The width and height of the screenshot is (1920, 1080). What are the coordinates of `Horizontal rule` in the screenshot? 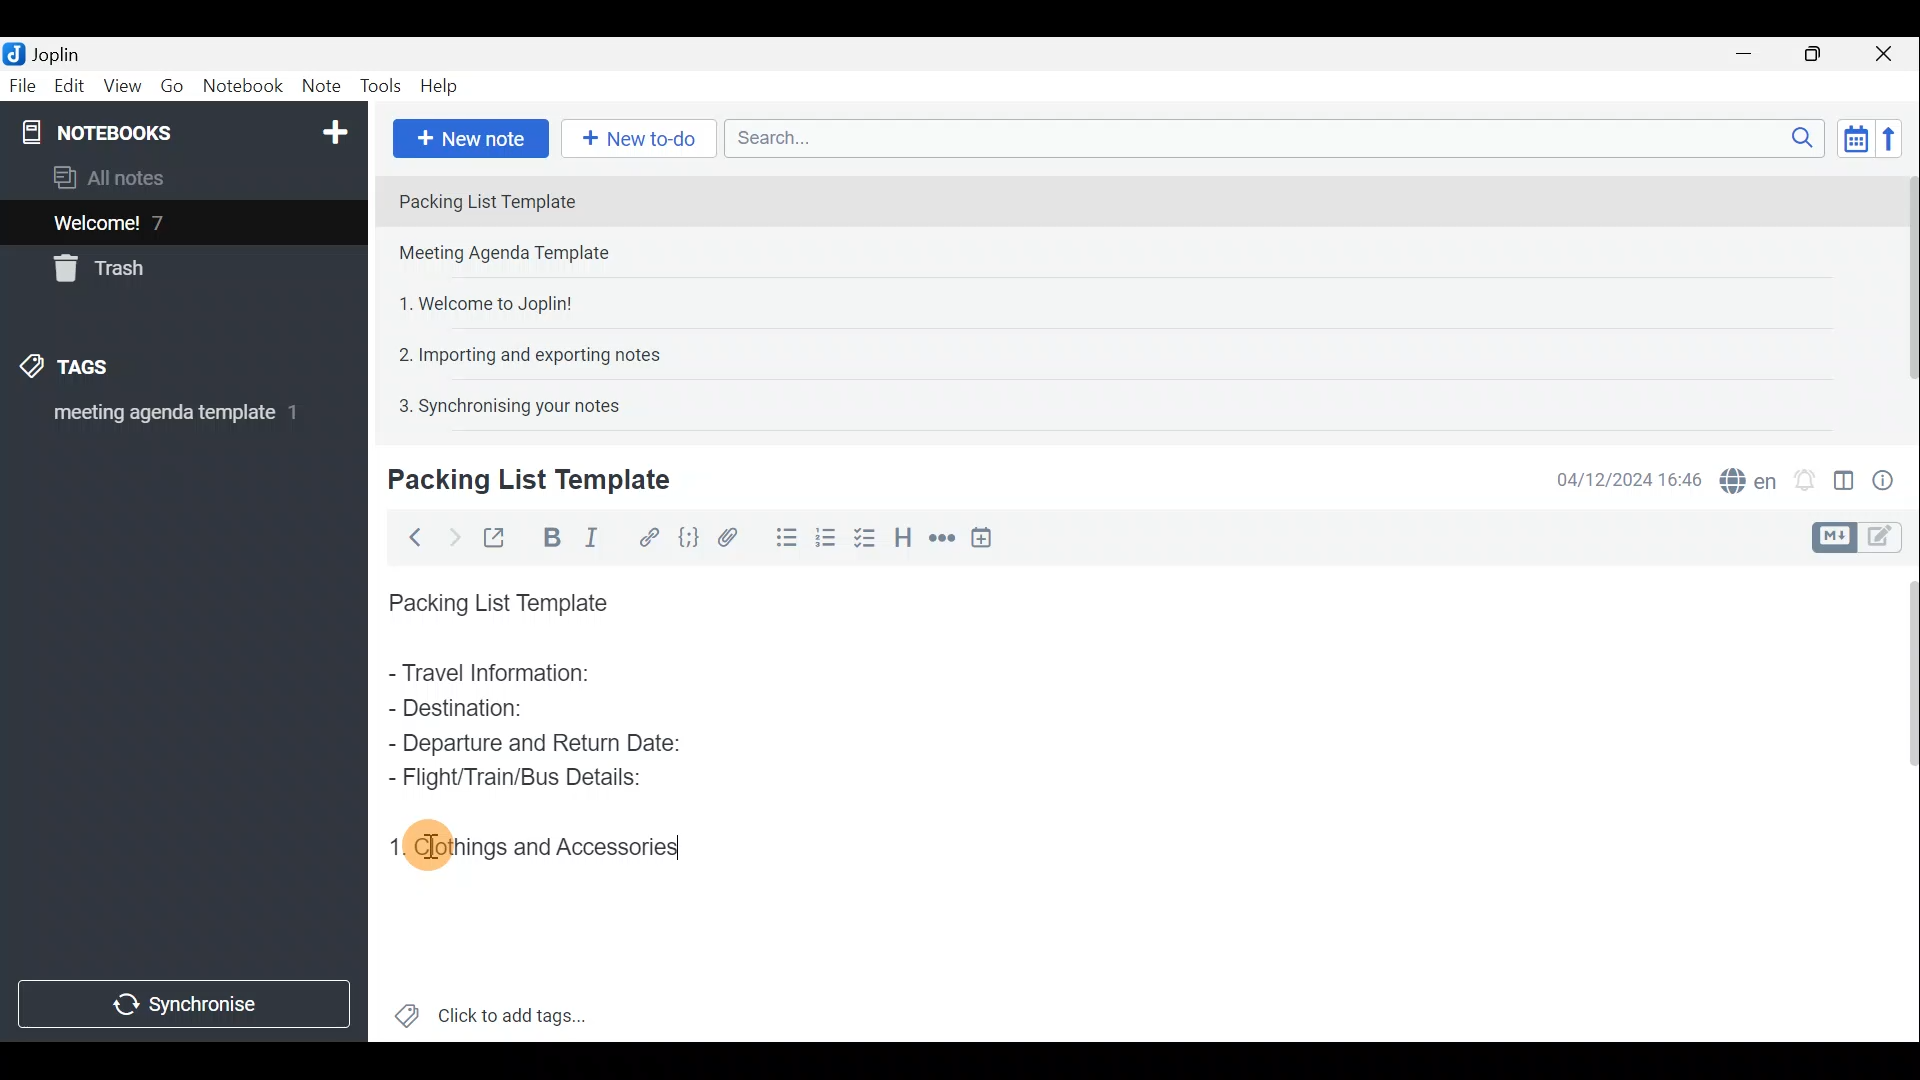 It's located at (939, 538).